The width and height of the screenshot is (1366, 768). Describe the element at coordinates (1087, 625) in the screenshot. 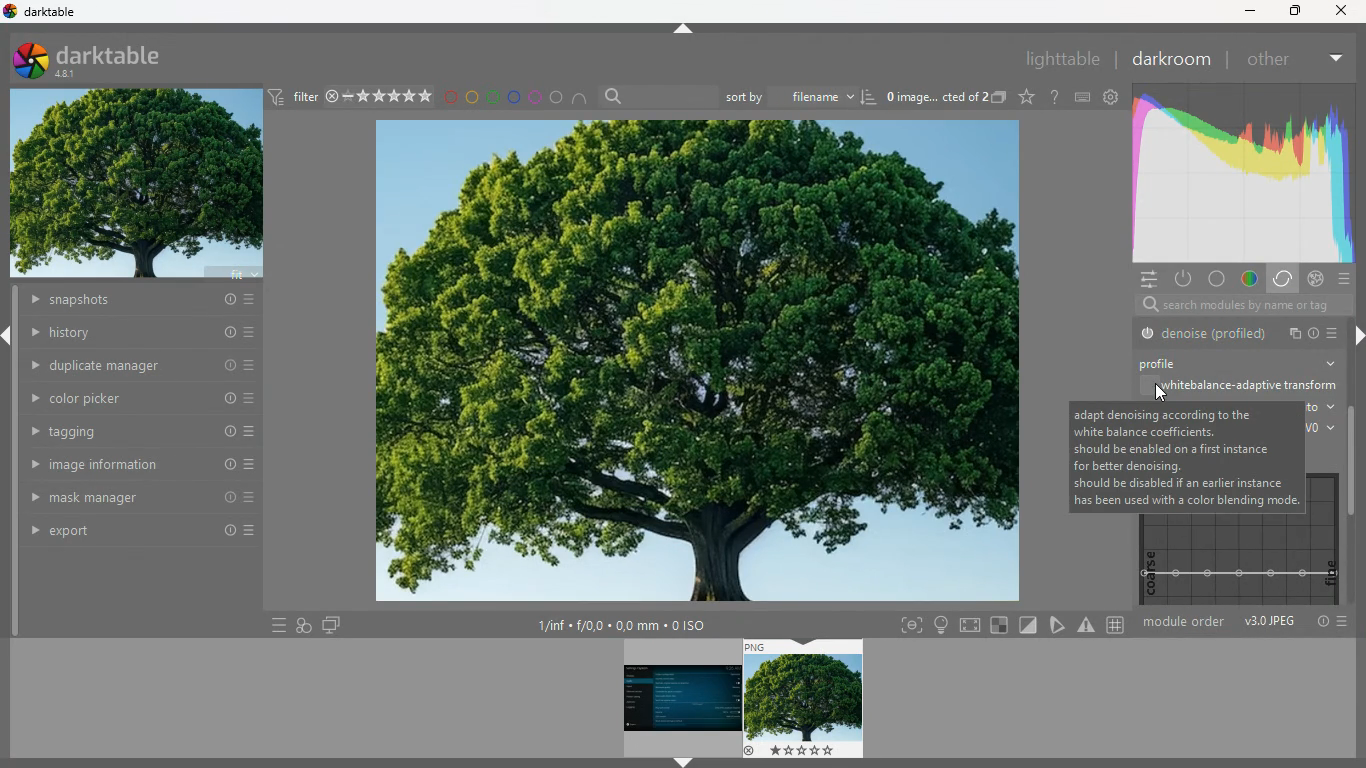

I see `warning` at that location.